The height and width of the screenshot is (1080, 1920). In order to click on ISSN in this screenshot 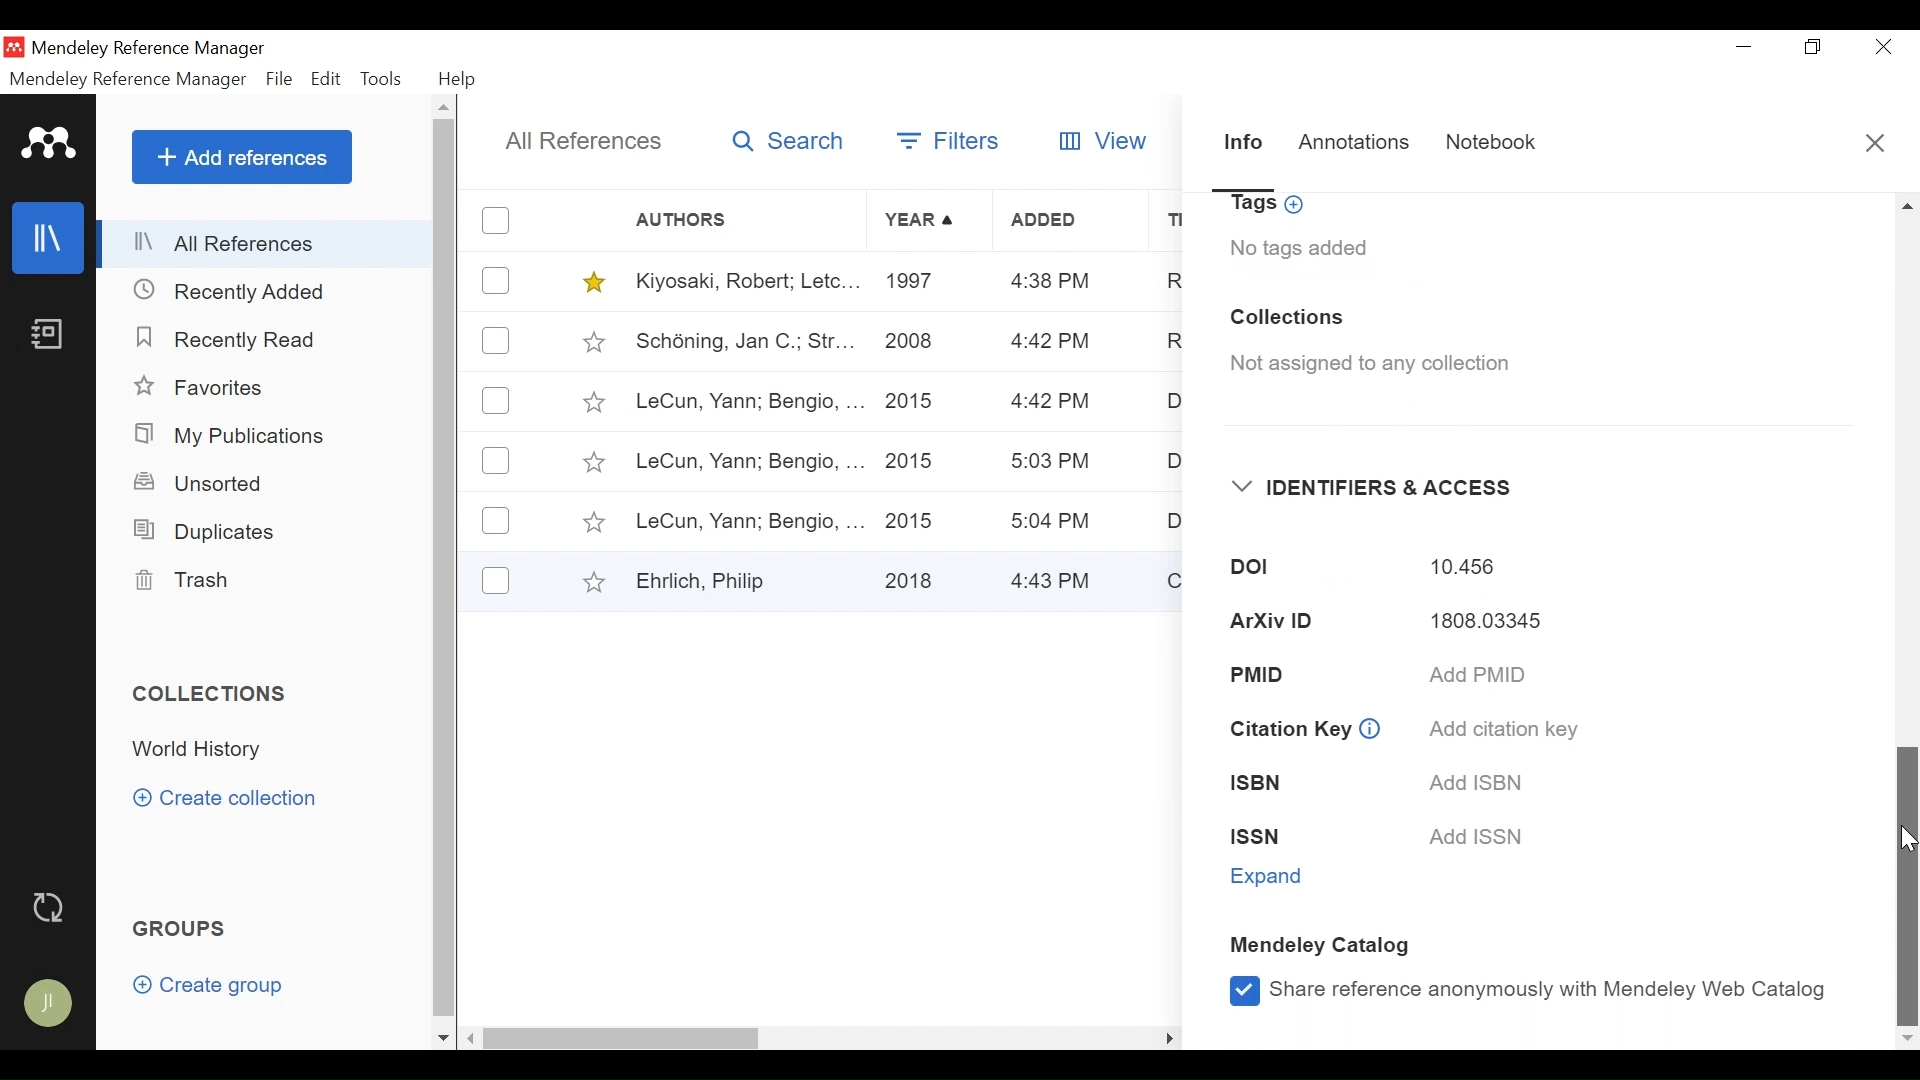, I will do `click(1274, 837)`.